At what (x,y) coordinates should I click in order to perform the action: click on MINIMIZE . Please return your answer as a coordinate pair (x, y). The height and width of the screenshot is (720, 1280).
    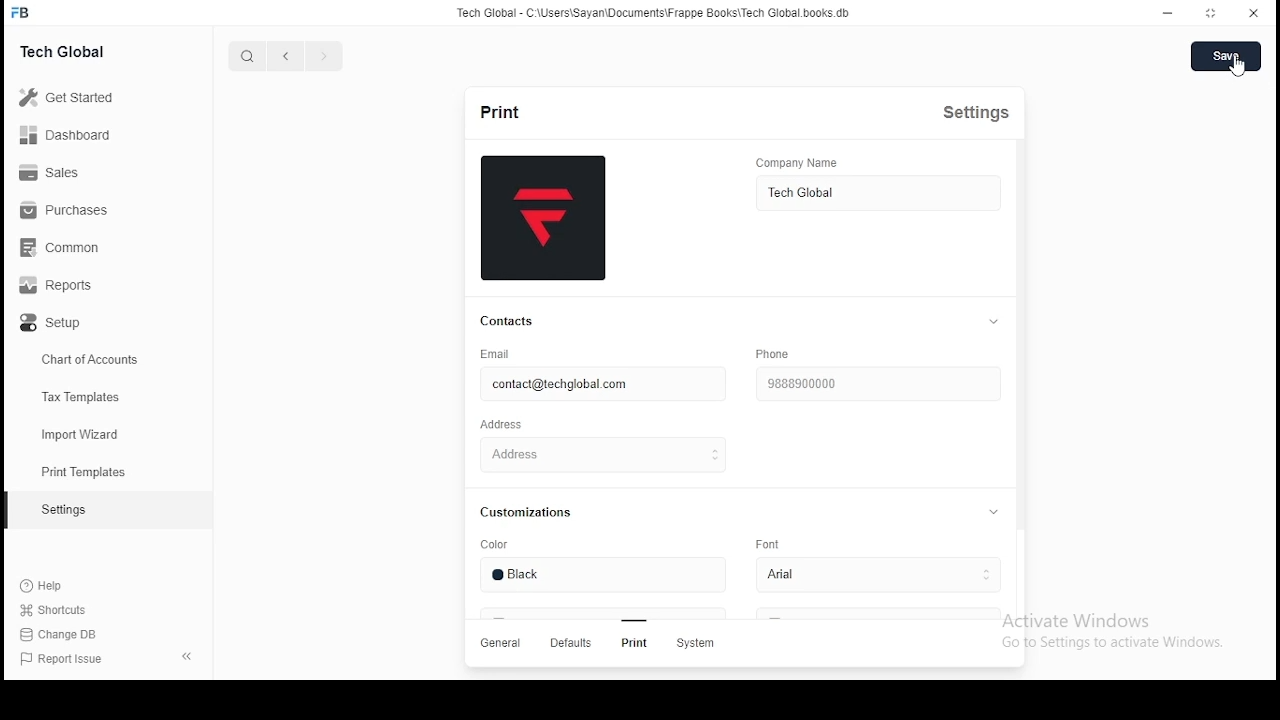
    Looking at the image, I should click on (1171, 12).